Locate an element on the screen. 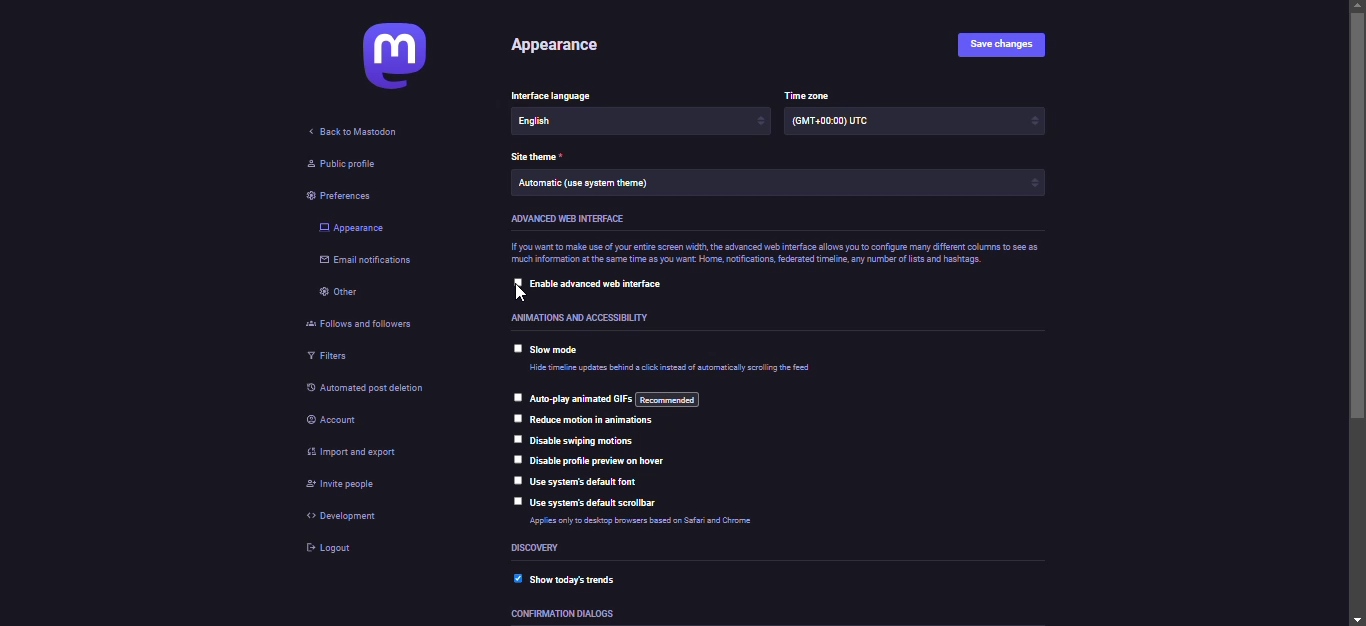  click to select is located at coordinates (510, 479).